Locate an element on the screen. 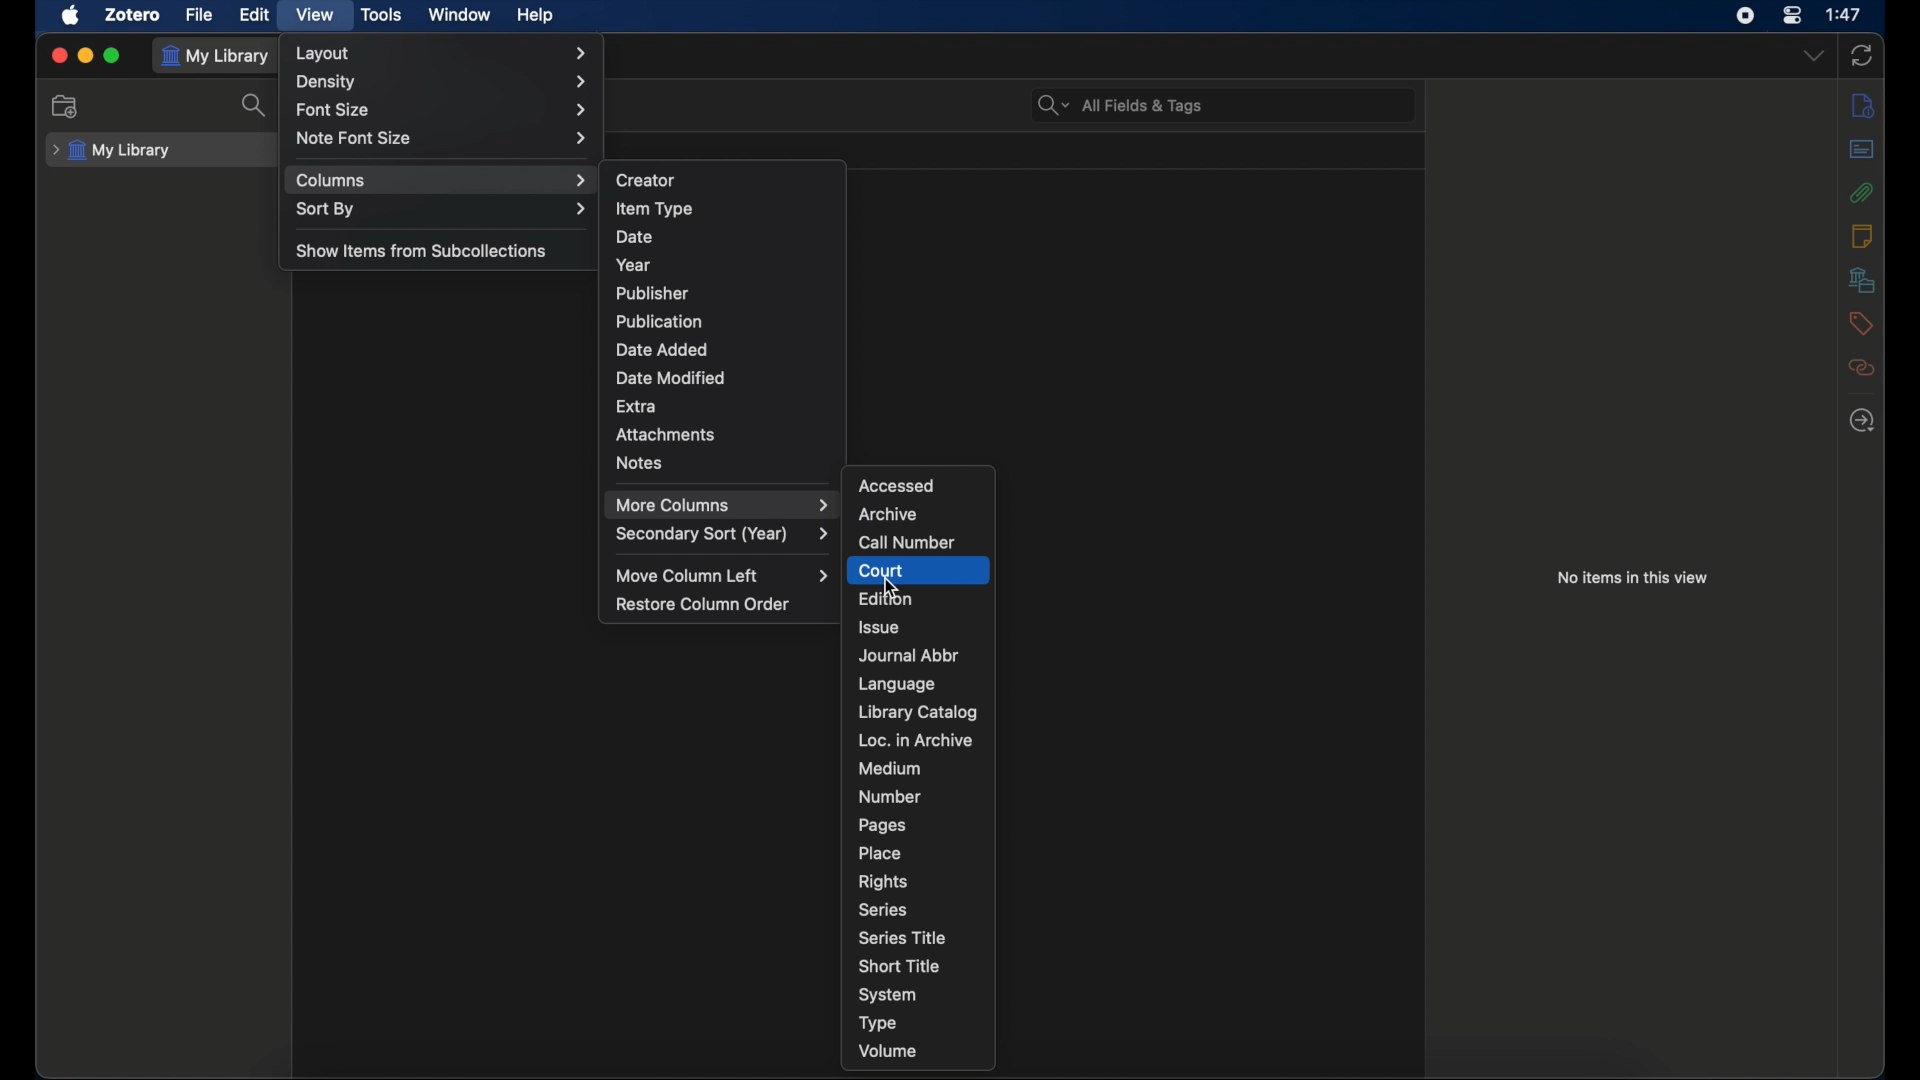 This screenshot has height=1080, width=1920. tools is located at coordinates (380, 14).